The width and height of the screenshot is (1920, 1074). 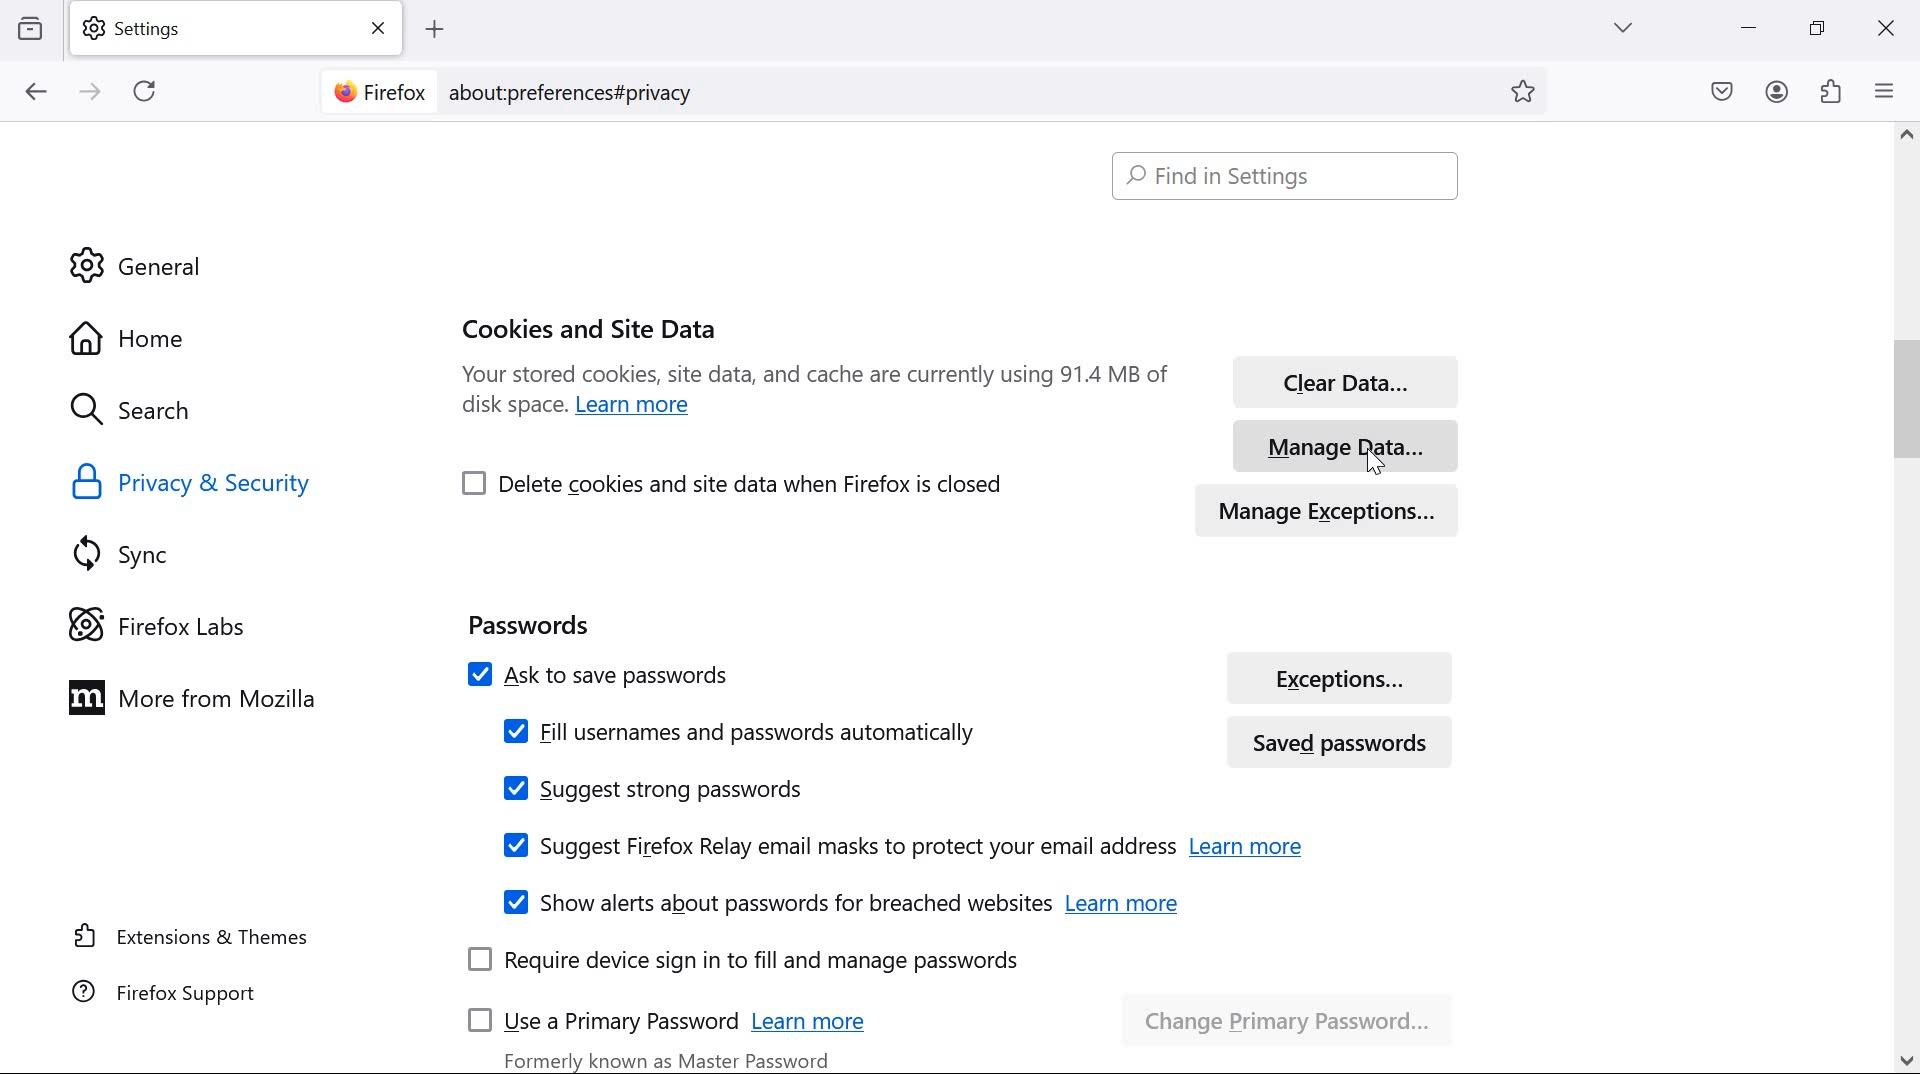 What do you see at coordinates (169, 991) in the screenshot?
I see `Firefox support` at bounding box center [169, 991].